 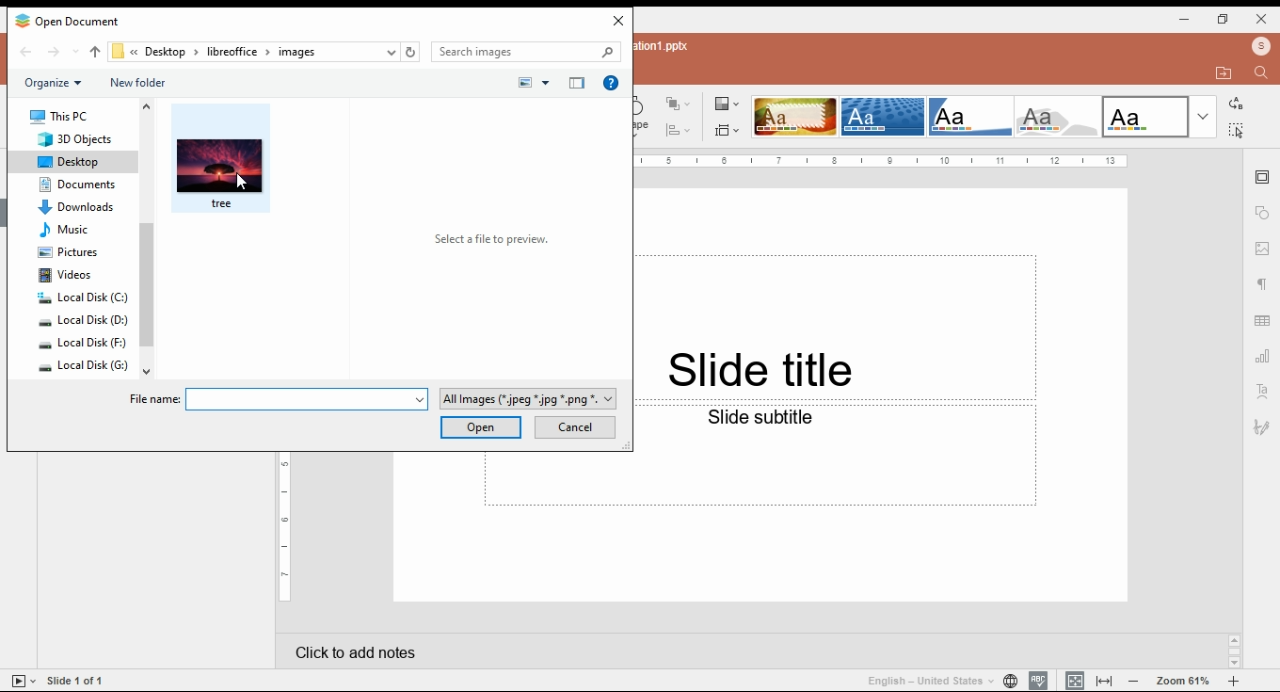 I want to click on zoom in/zoom out, so click(x=1183, y=679).